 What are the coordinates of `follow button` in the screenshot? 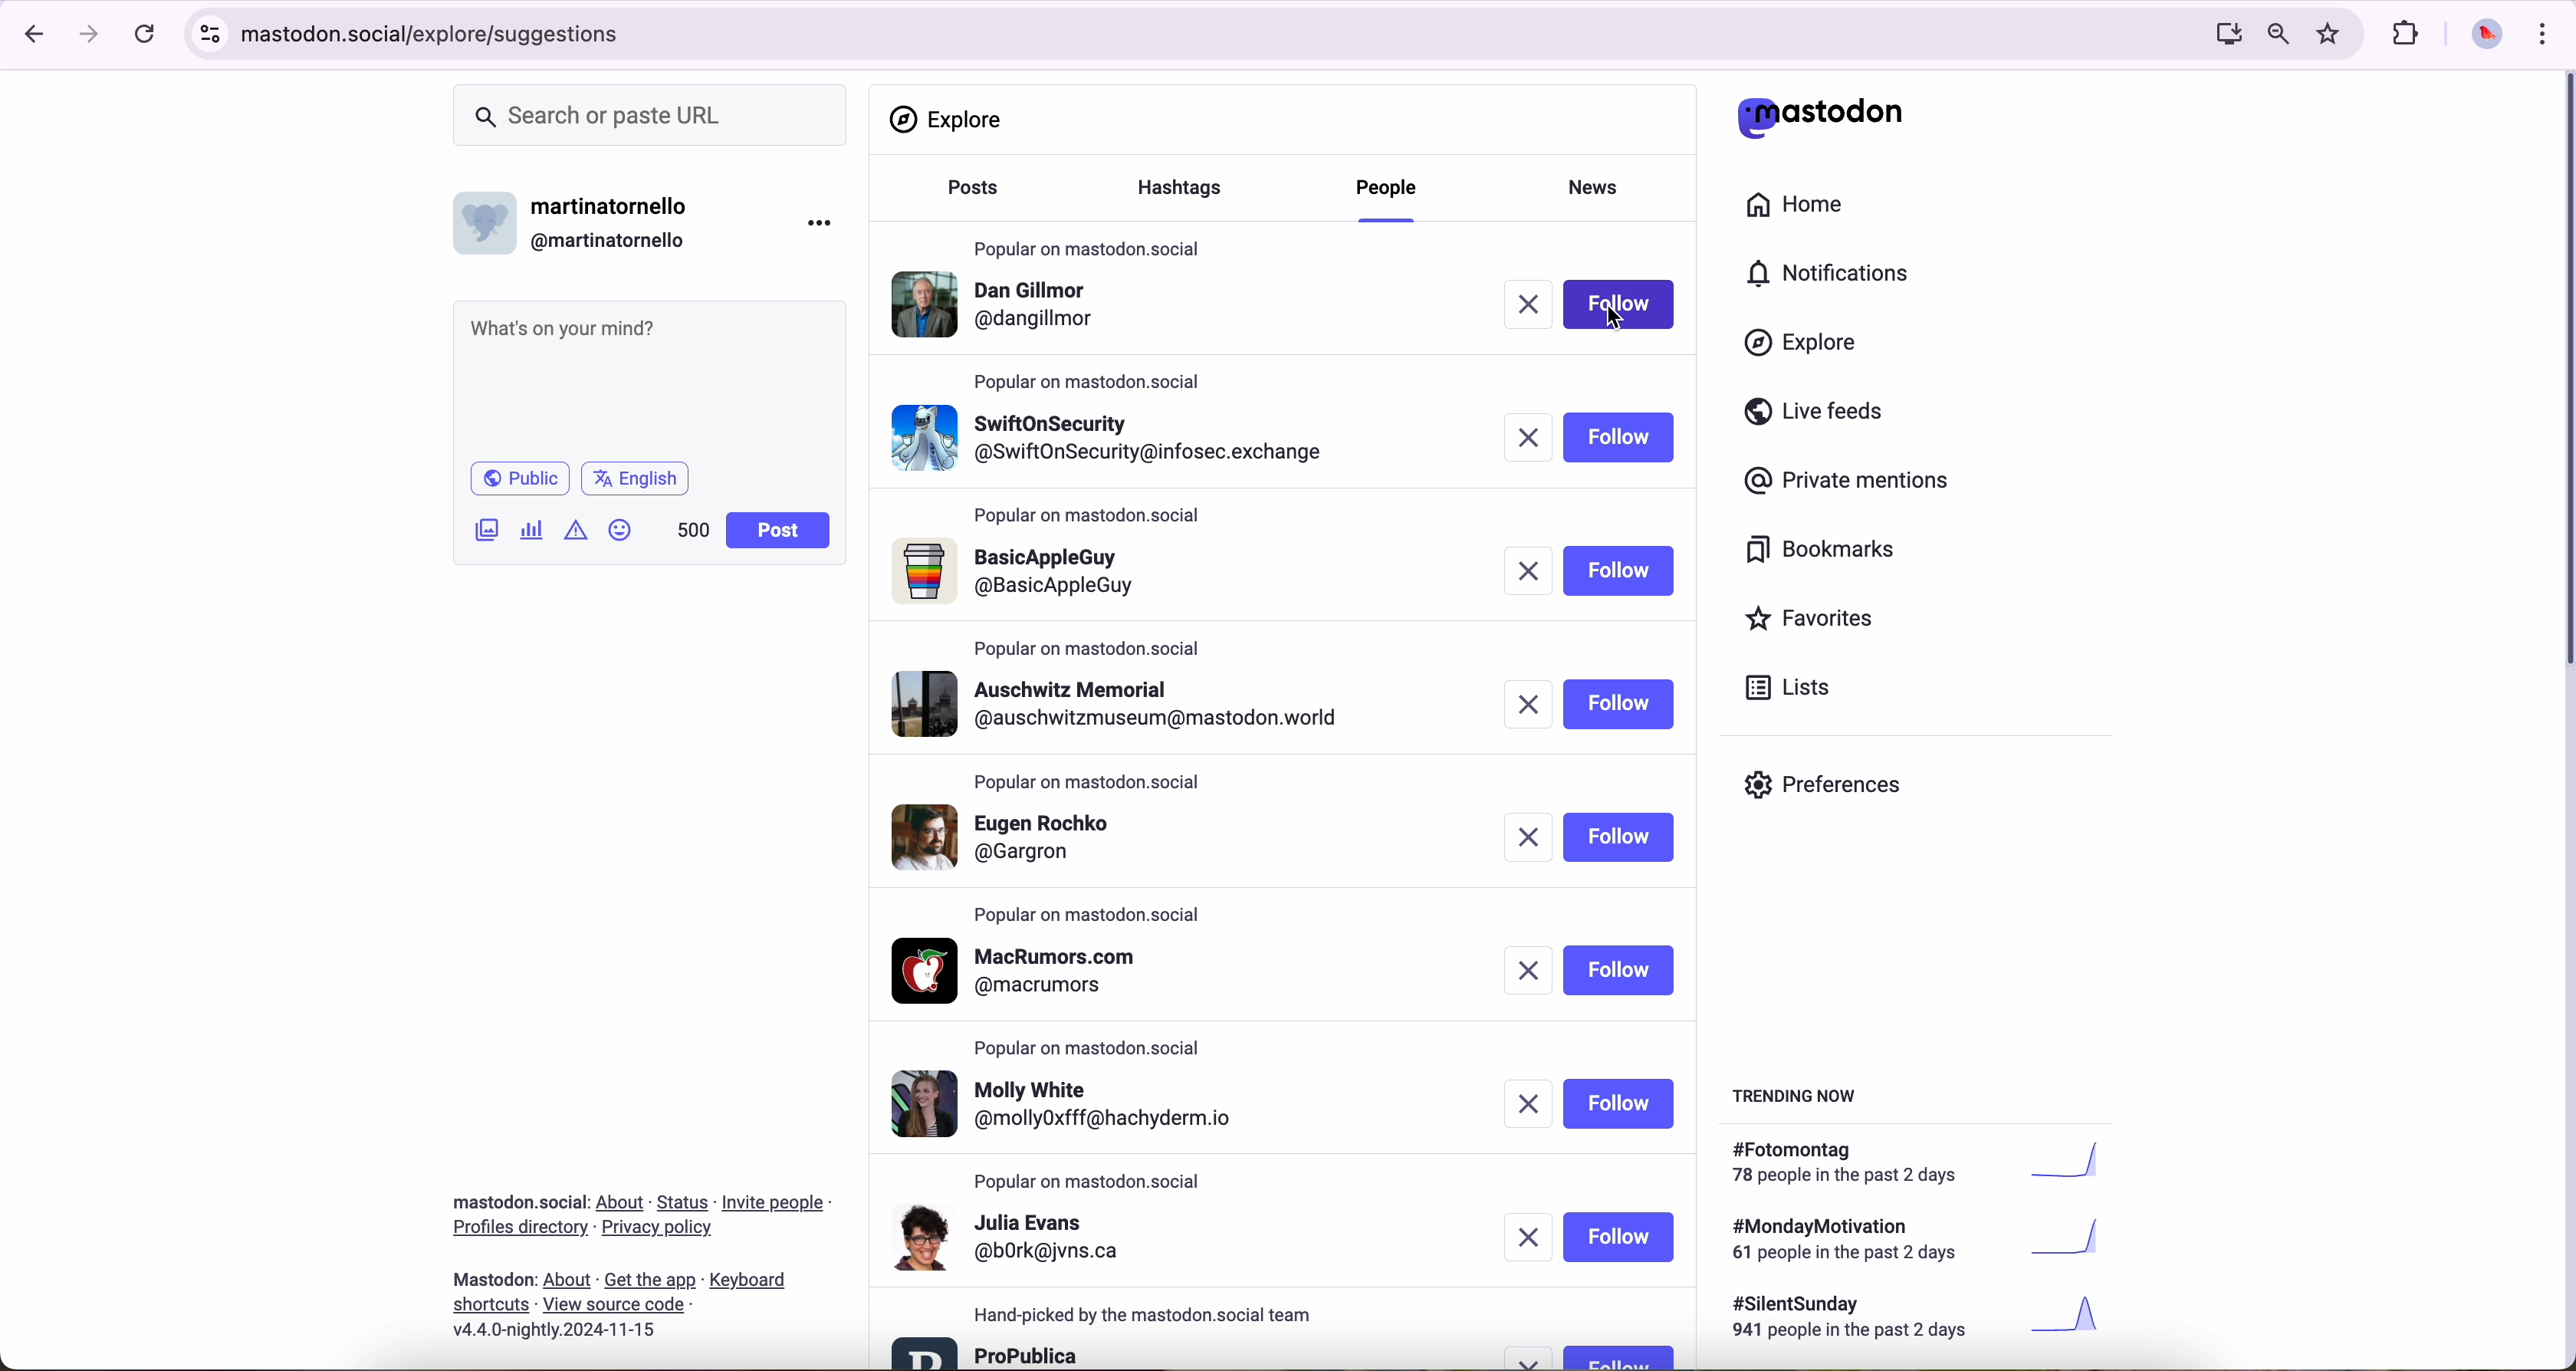 It's located at (1619, 970).